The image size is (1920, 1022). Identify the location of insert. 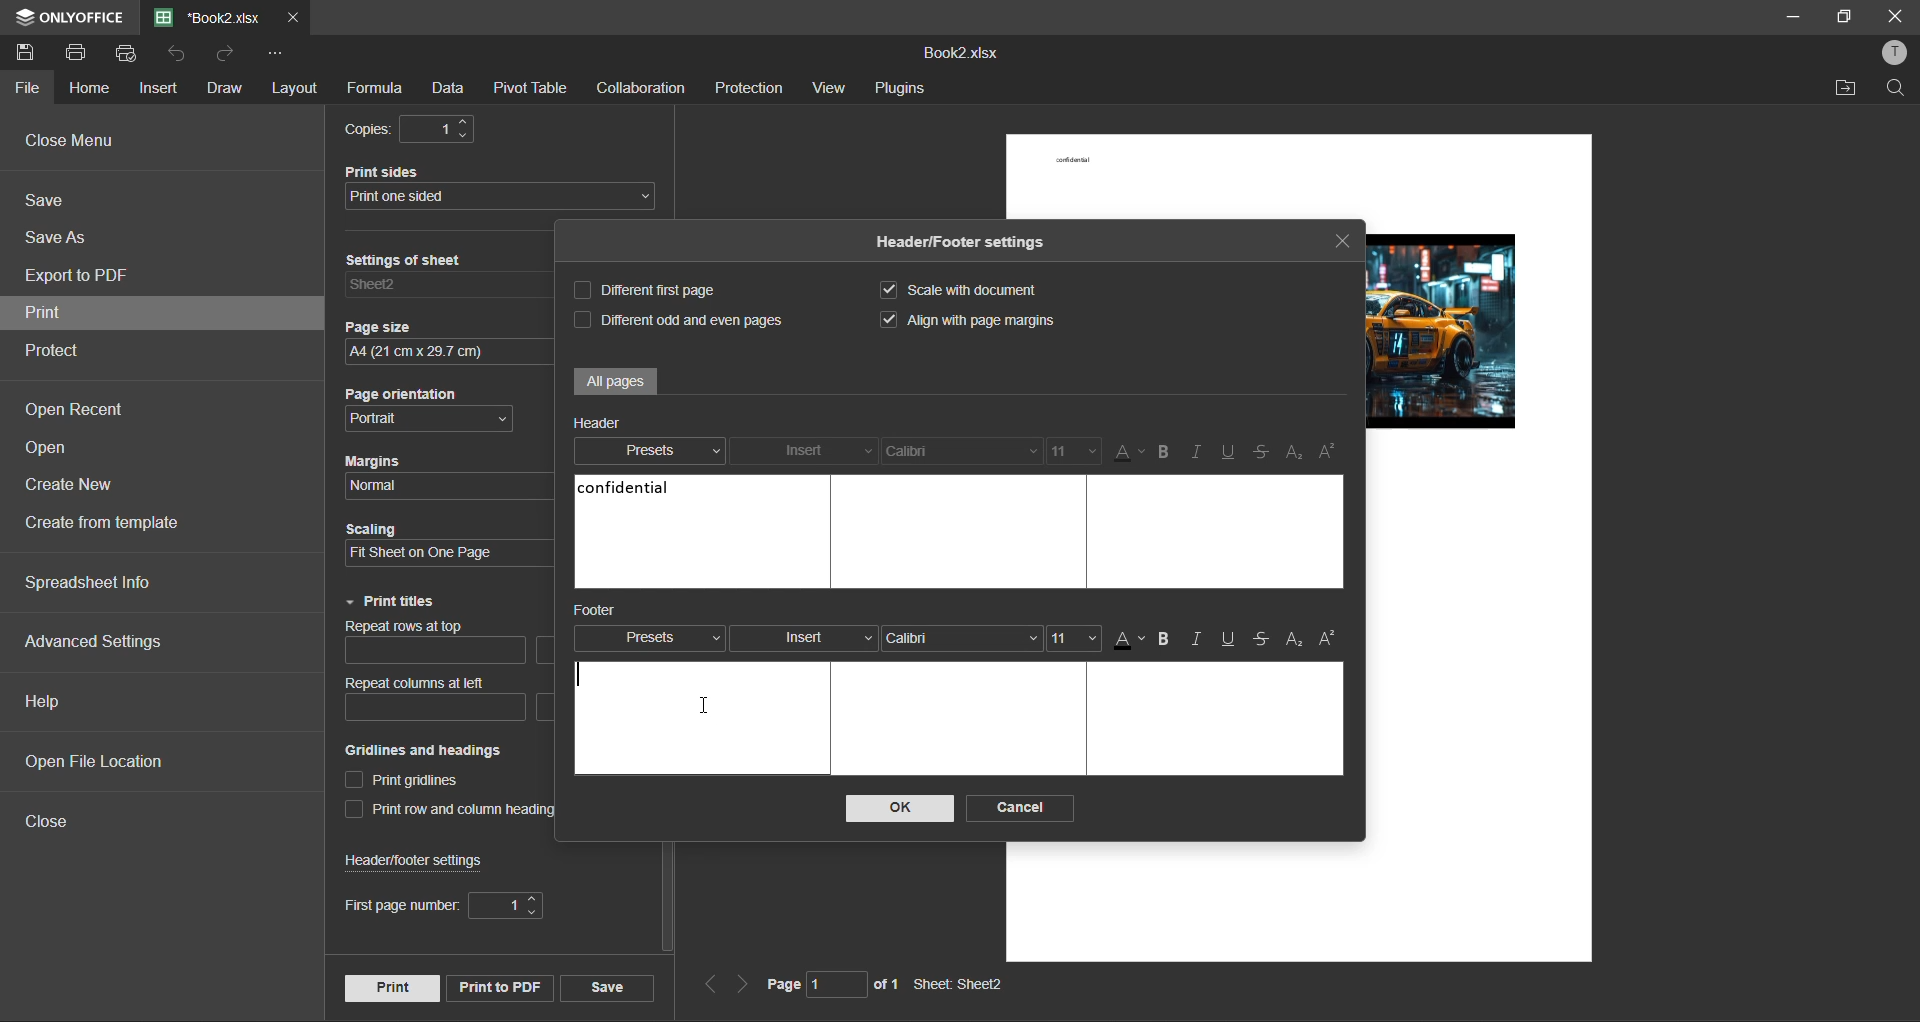
(161, 89).